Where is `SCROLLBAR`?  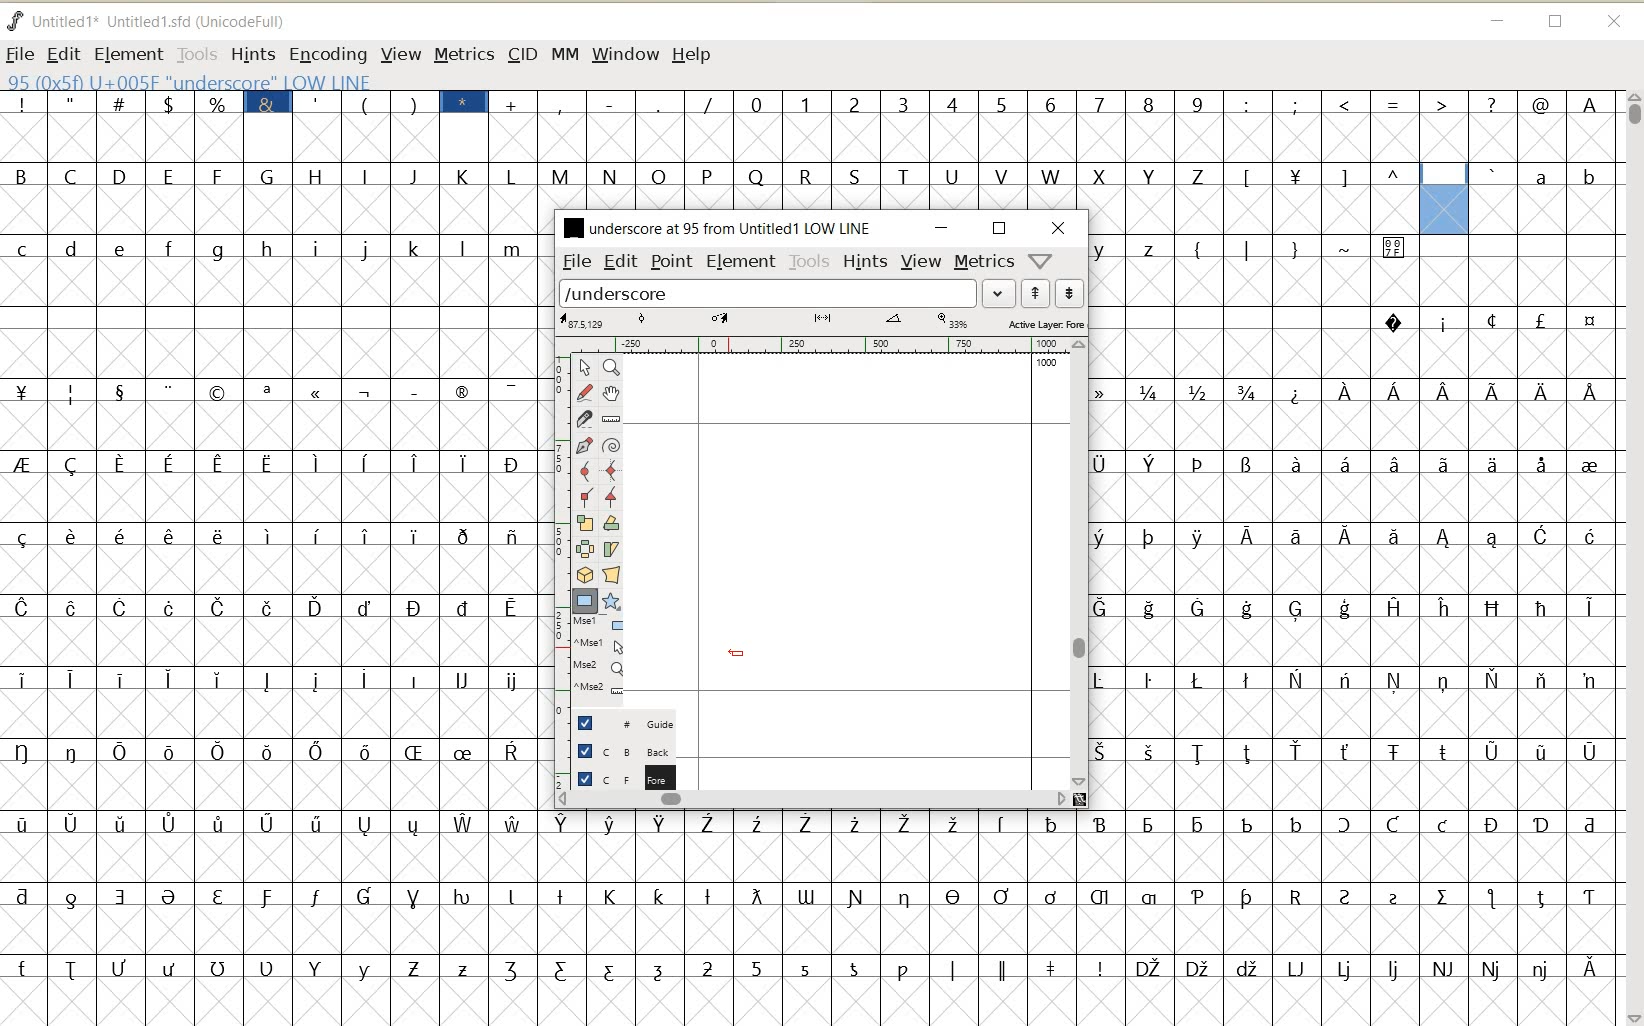
SCROLLBAR is located at coordinates (1080, 564).